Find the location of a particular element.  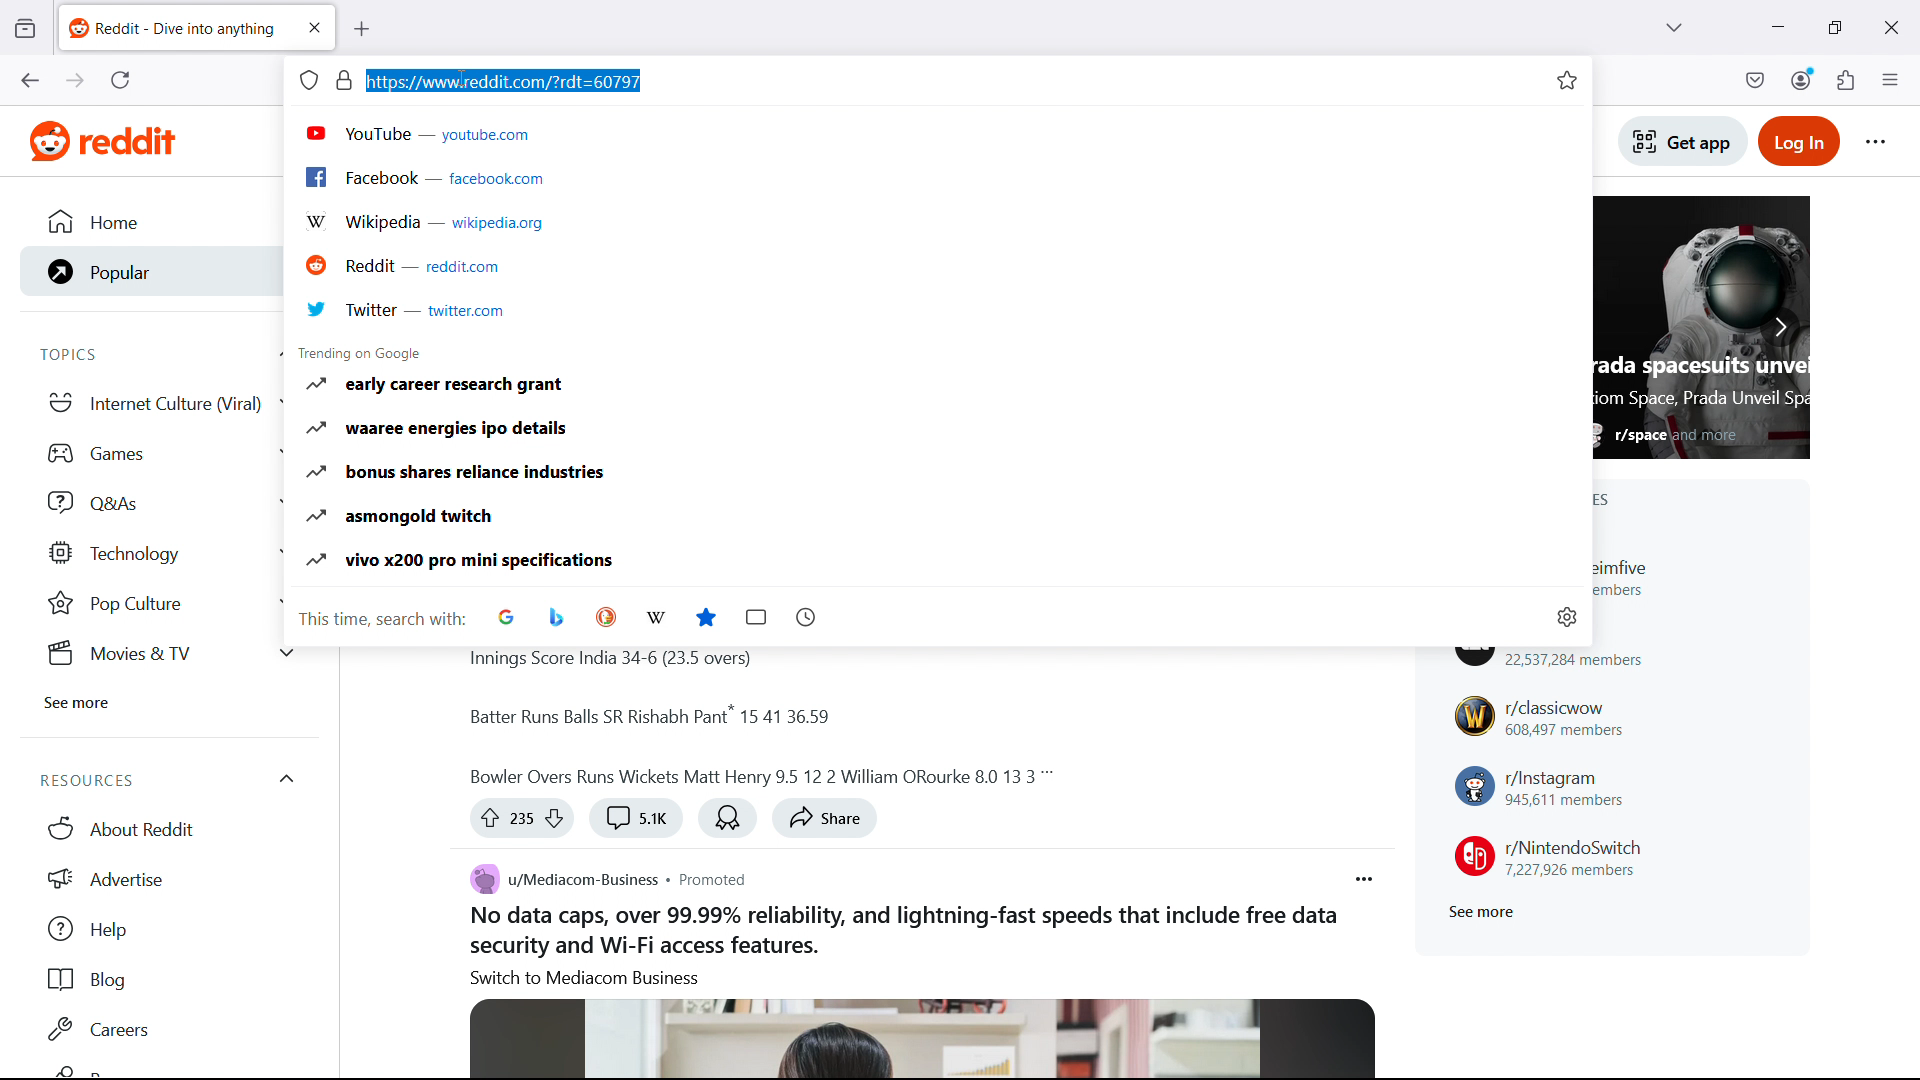

share is located at coordinates (825, 819).